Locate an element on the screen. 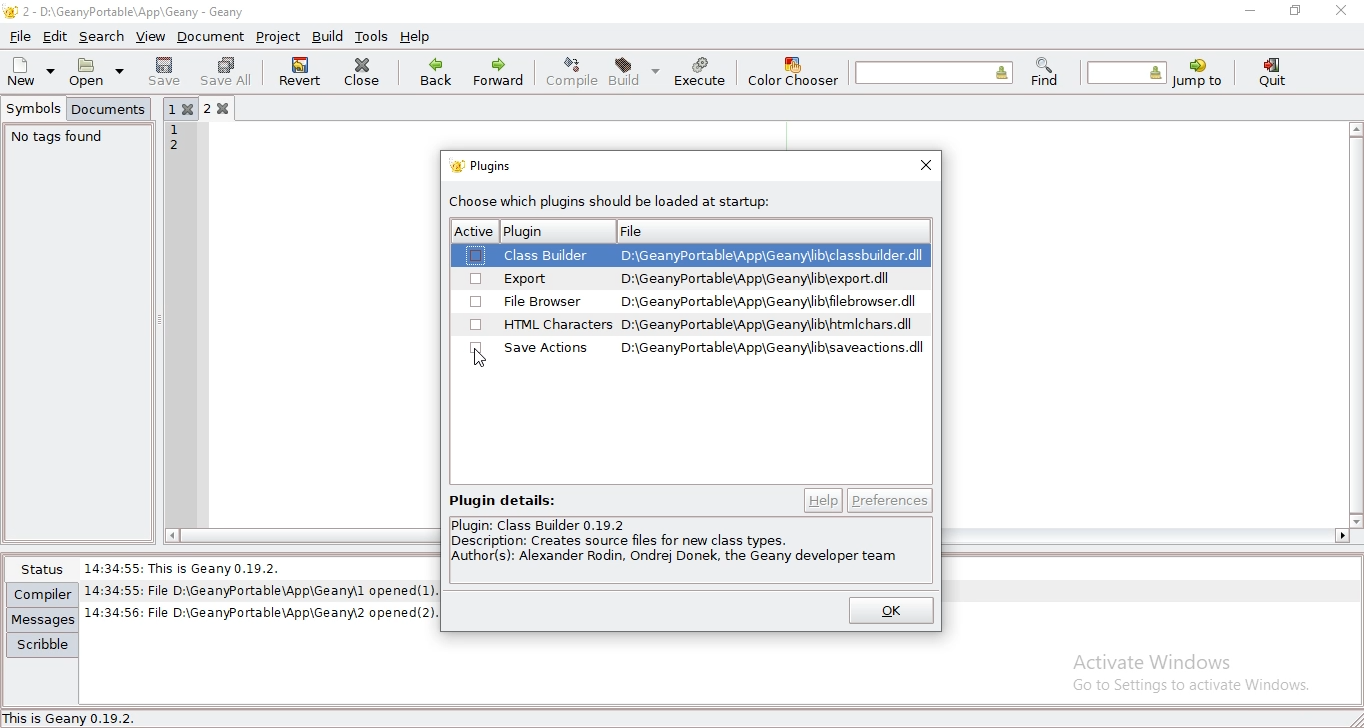 Image resolution: width=1364 pixels, height=728 pixels. help is located at coordinates (824, 500).